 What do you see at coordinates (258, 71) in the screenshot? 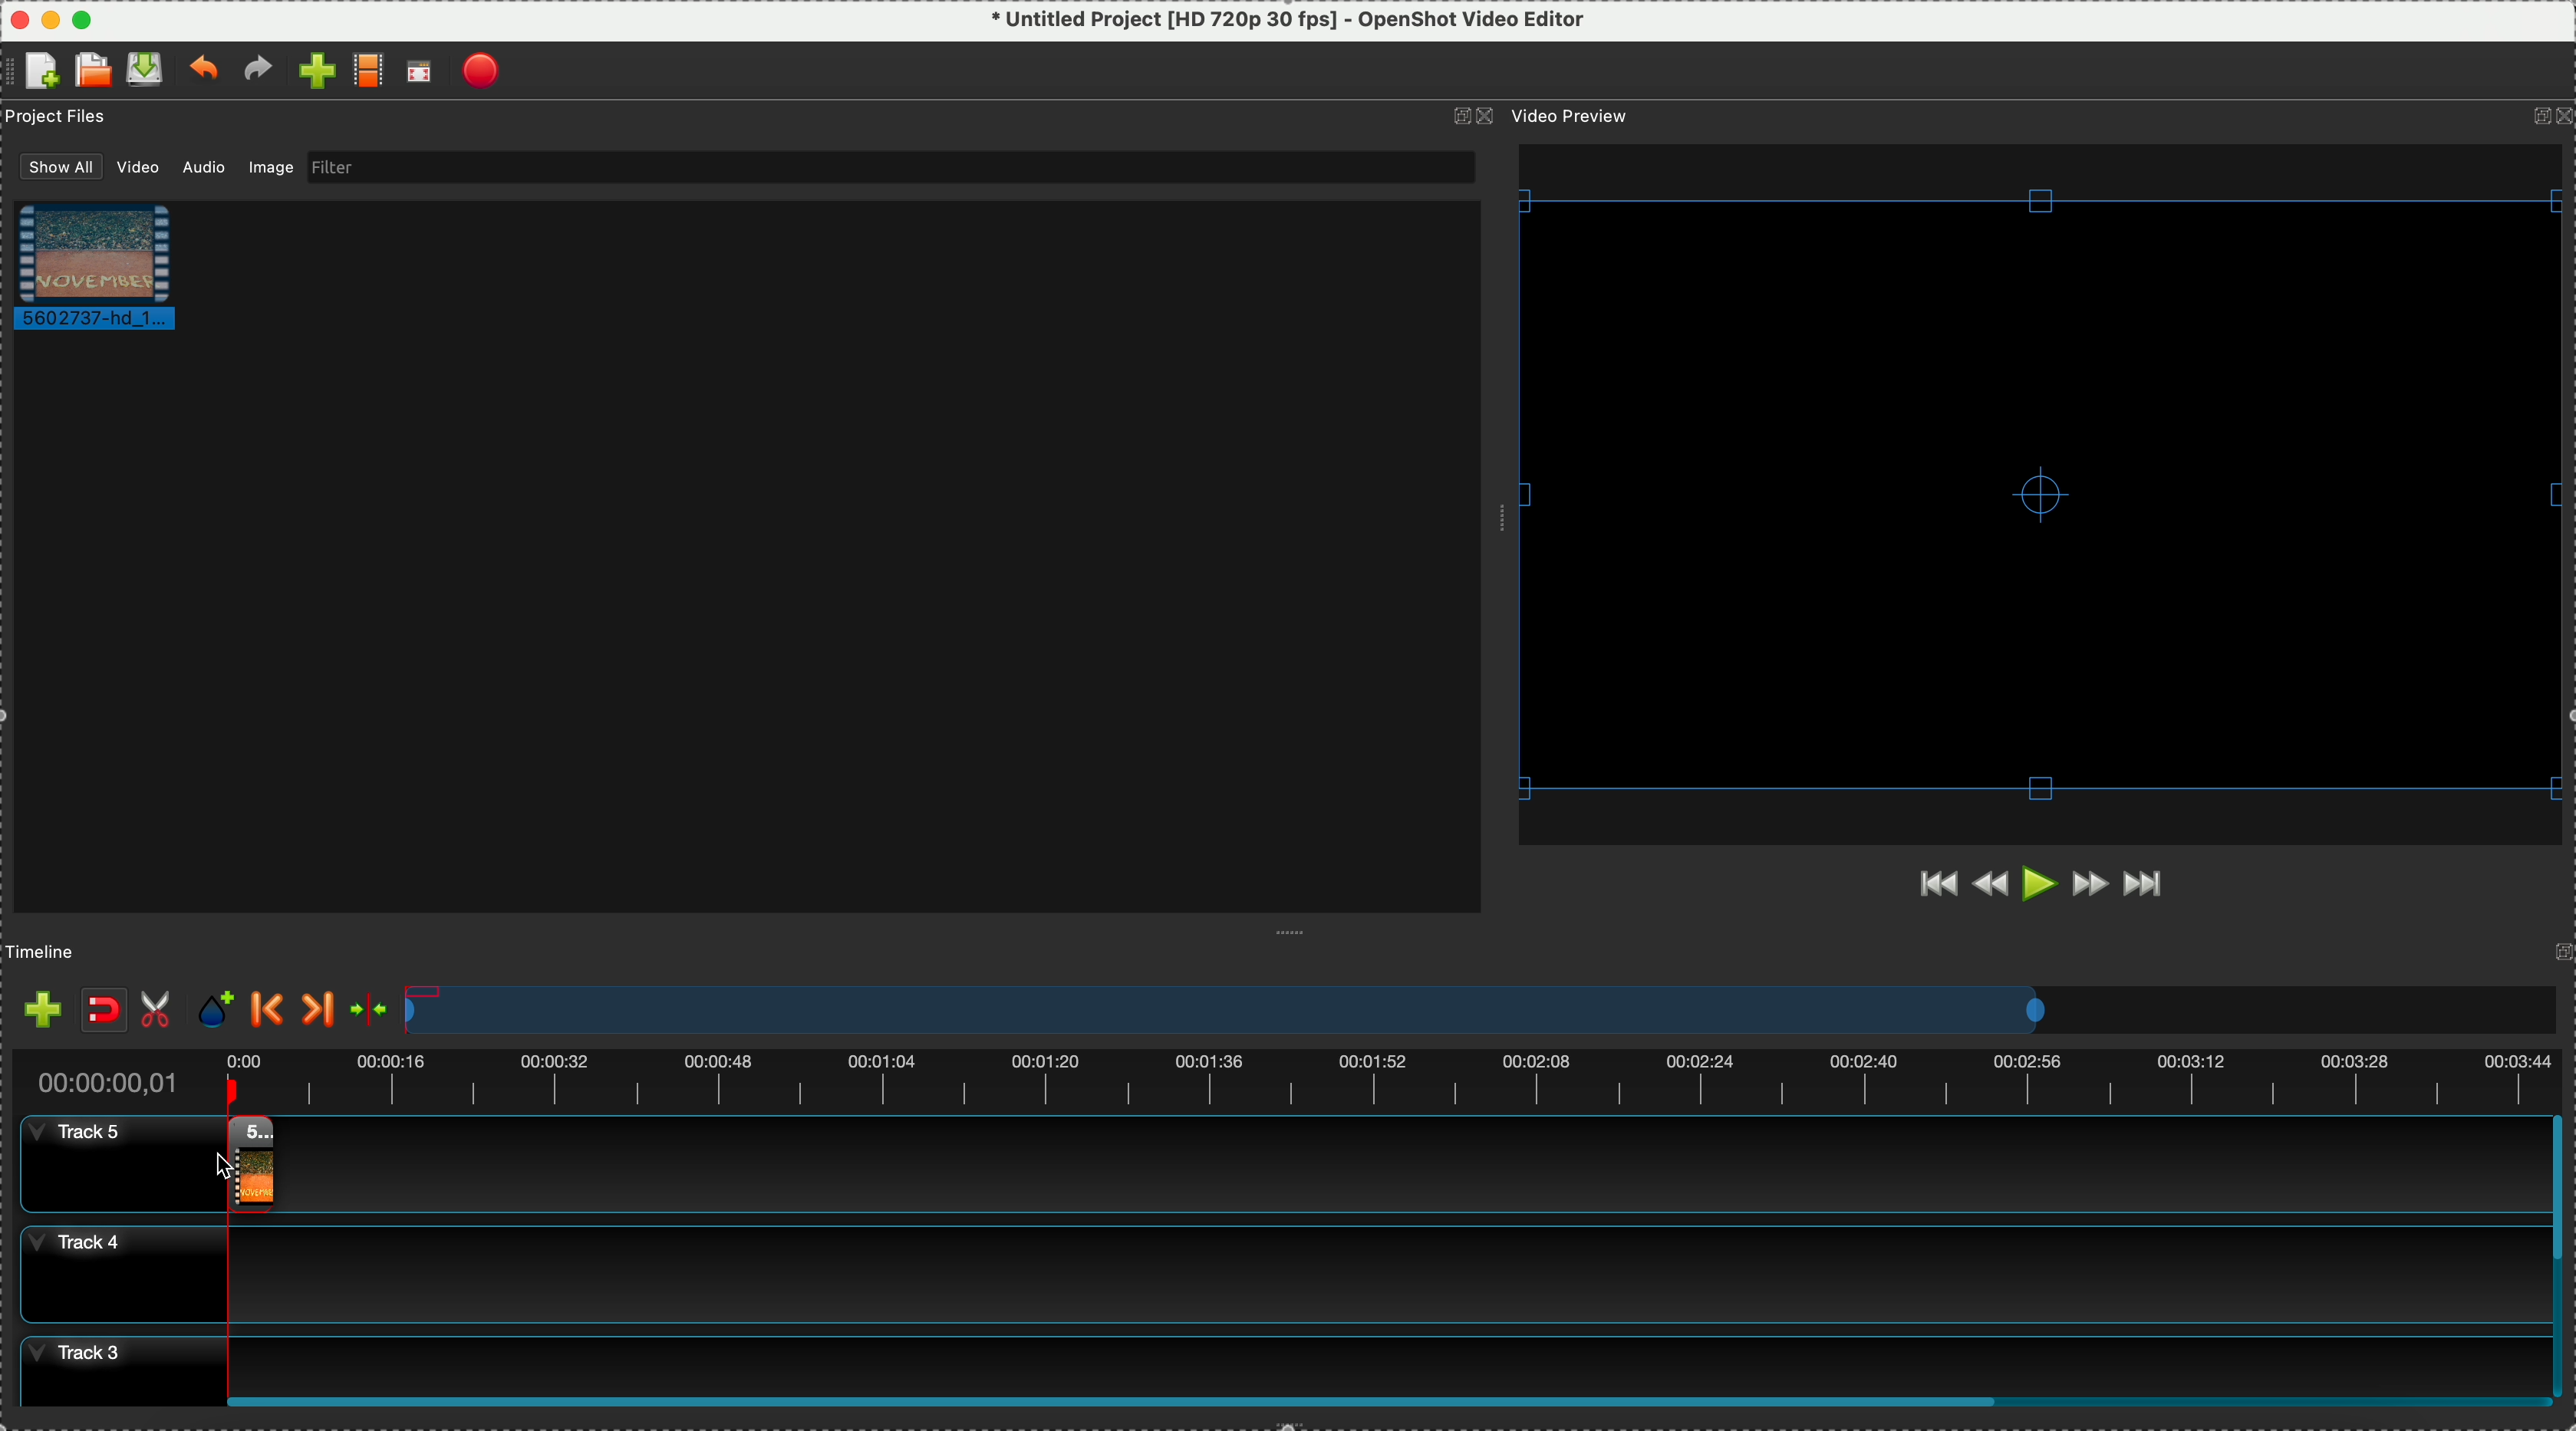
I see `redo` at bounding box center [258, 71].